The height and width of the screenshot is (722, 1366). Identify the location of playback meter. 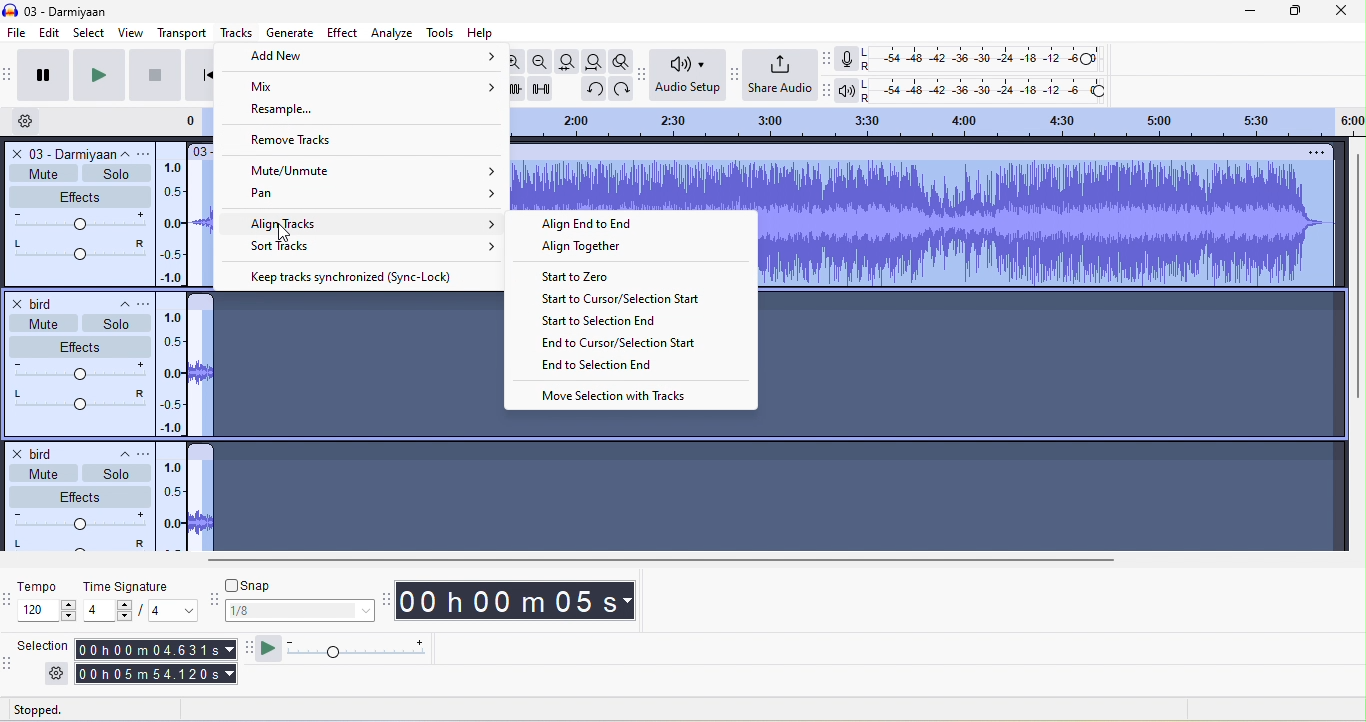
(851, 89).